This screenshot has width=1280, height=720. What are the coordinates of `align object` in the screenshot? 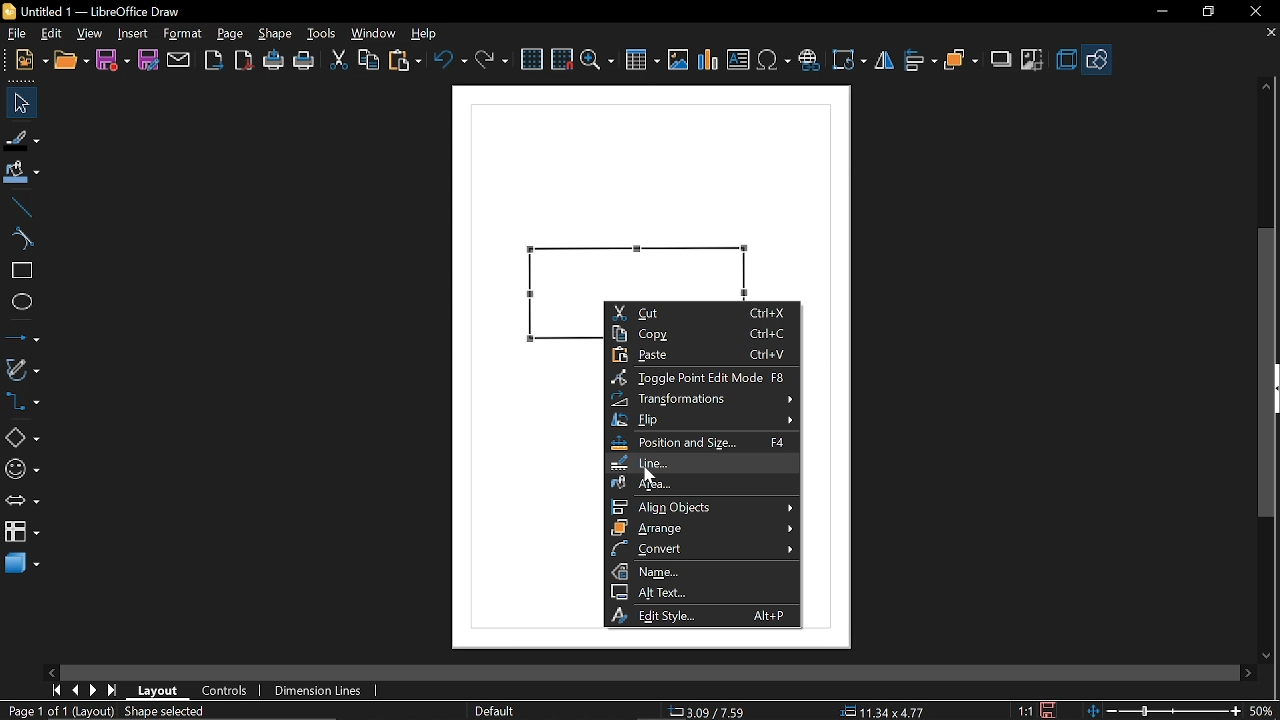 It's located at (698, 508).